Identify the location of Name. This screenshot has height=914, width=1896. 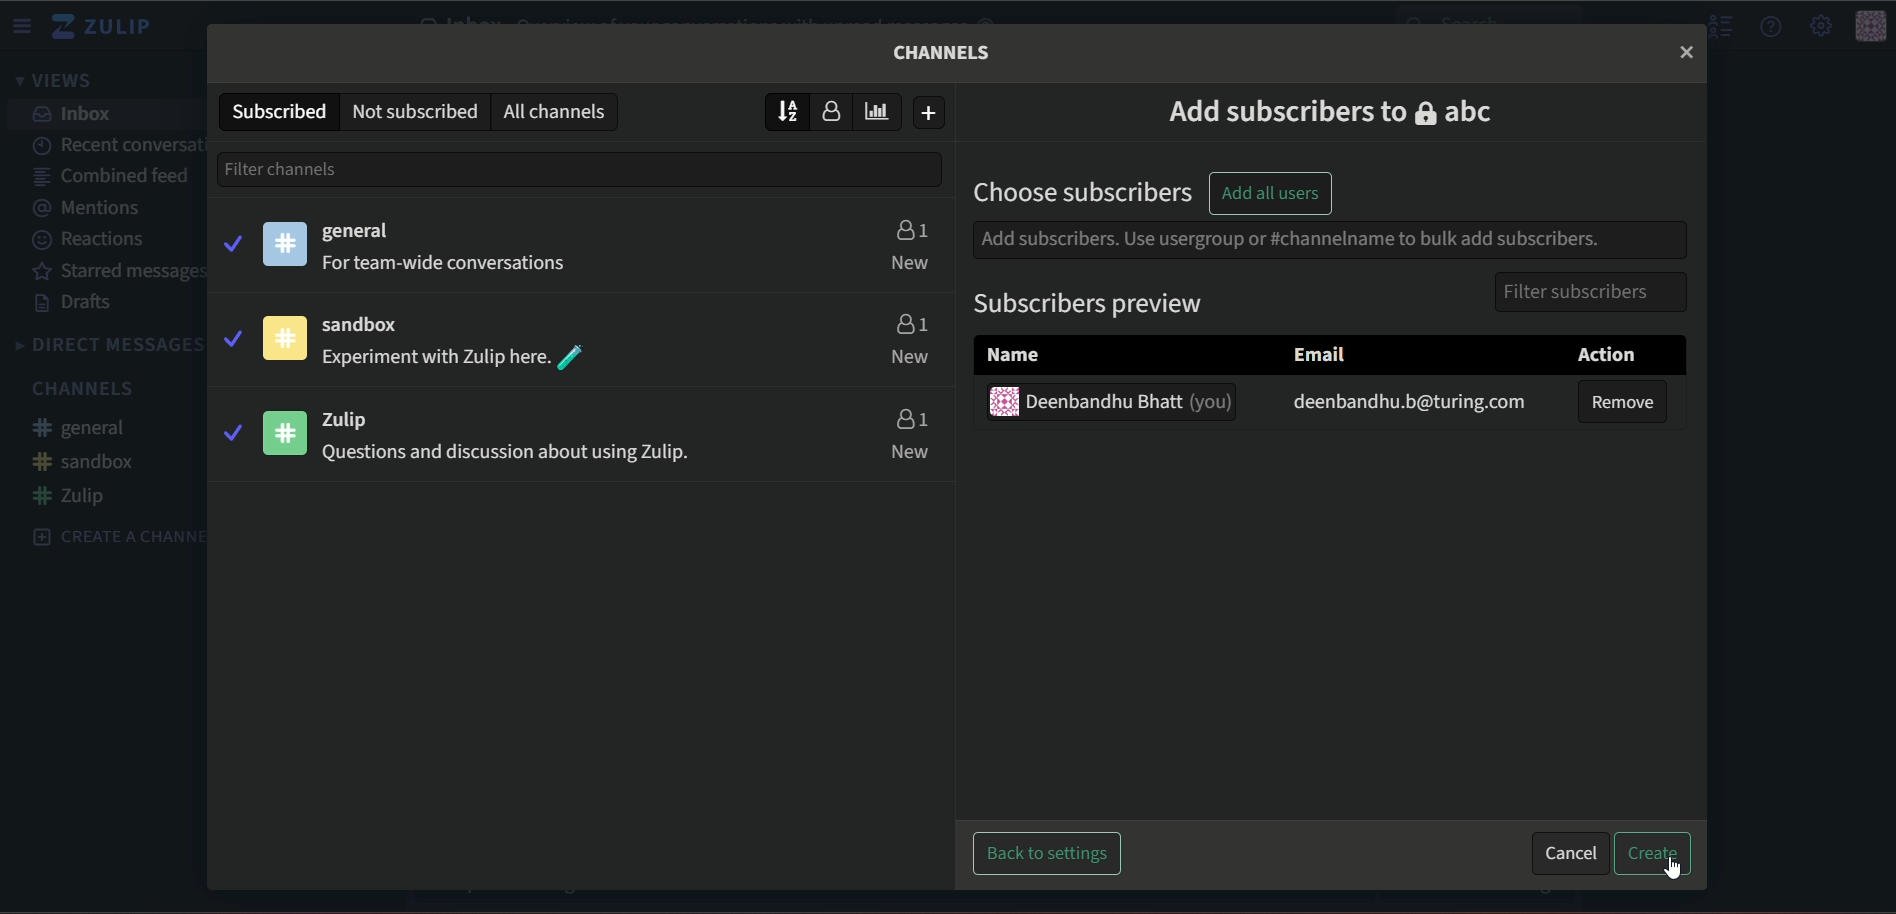
(1003, 354).